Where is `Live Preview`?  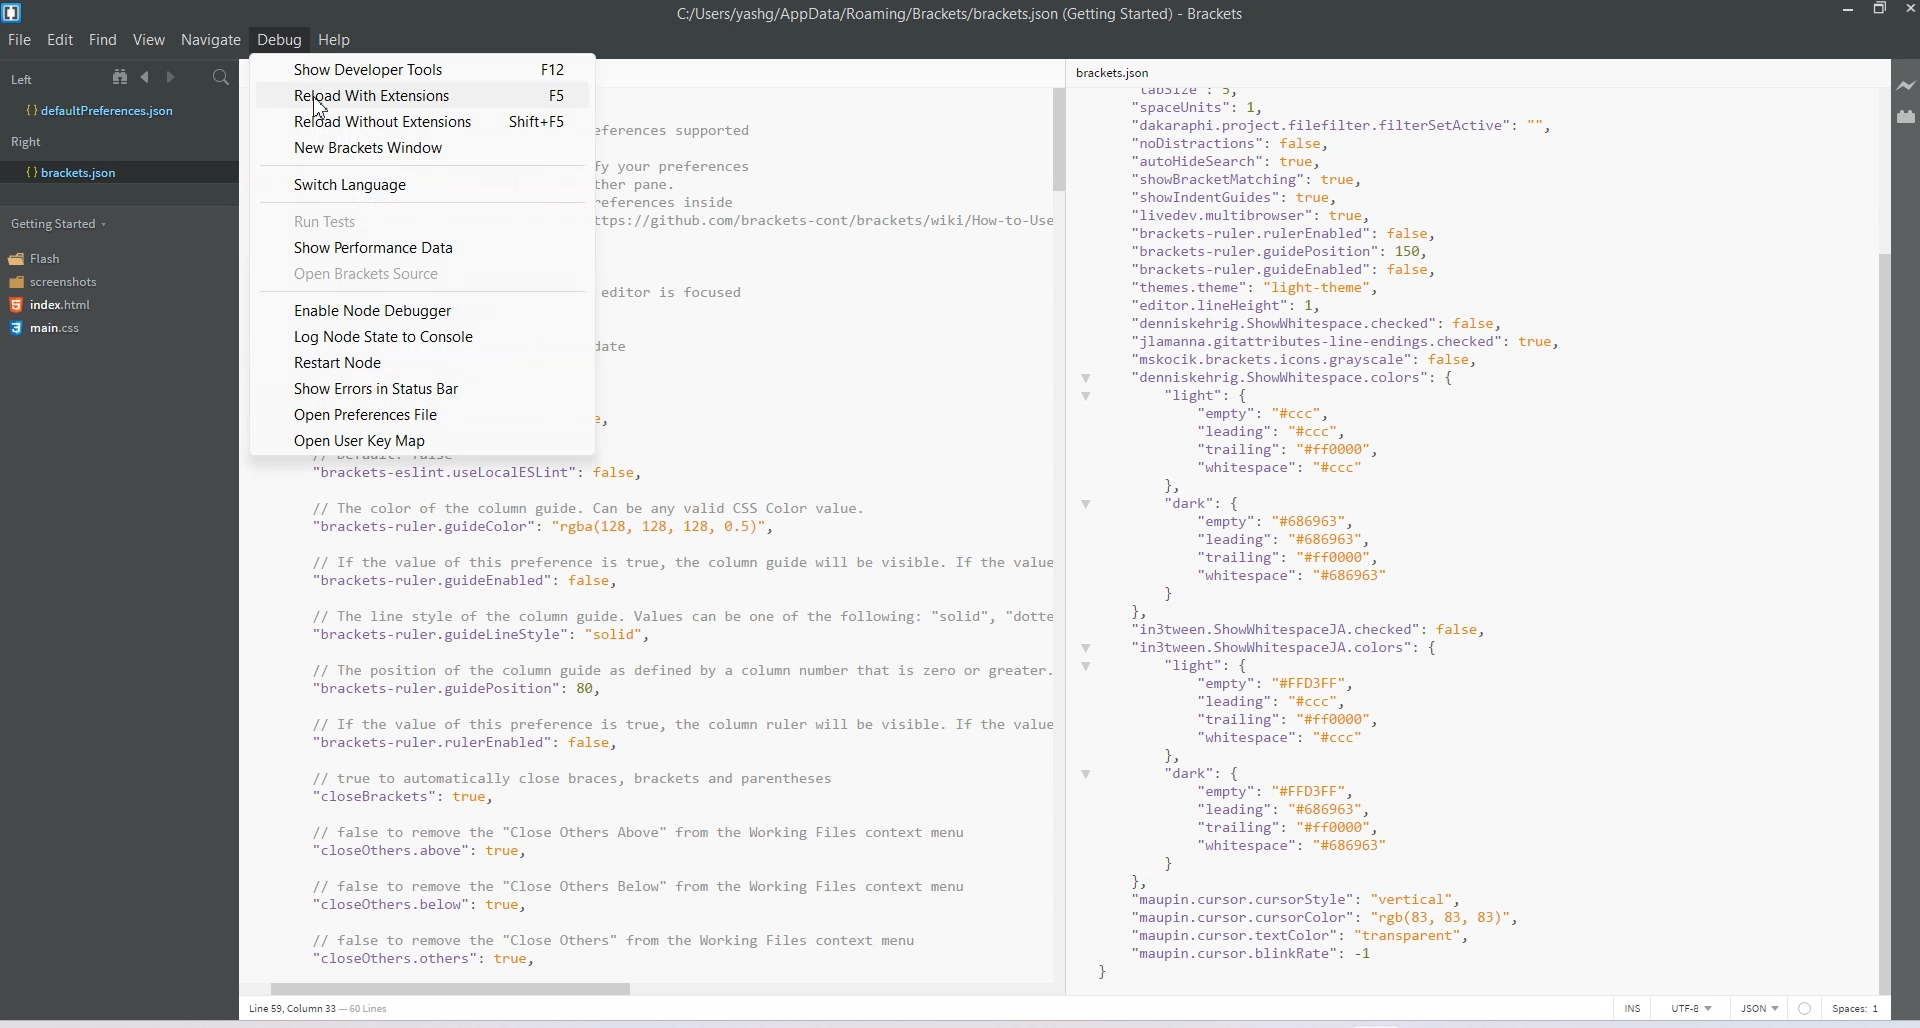 Live Preview is located at coordinates (1907, 86).